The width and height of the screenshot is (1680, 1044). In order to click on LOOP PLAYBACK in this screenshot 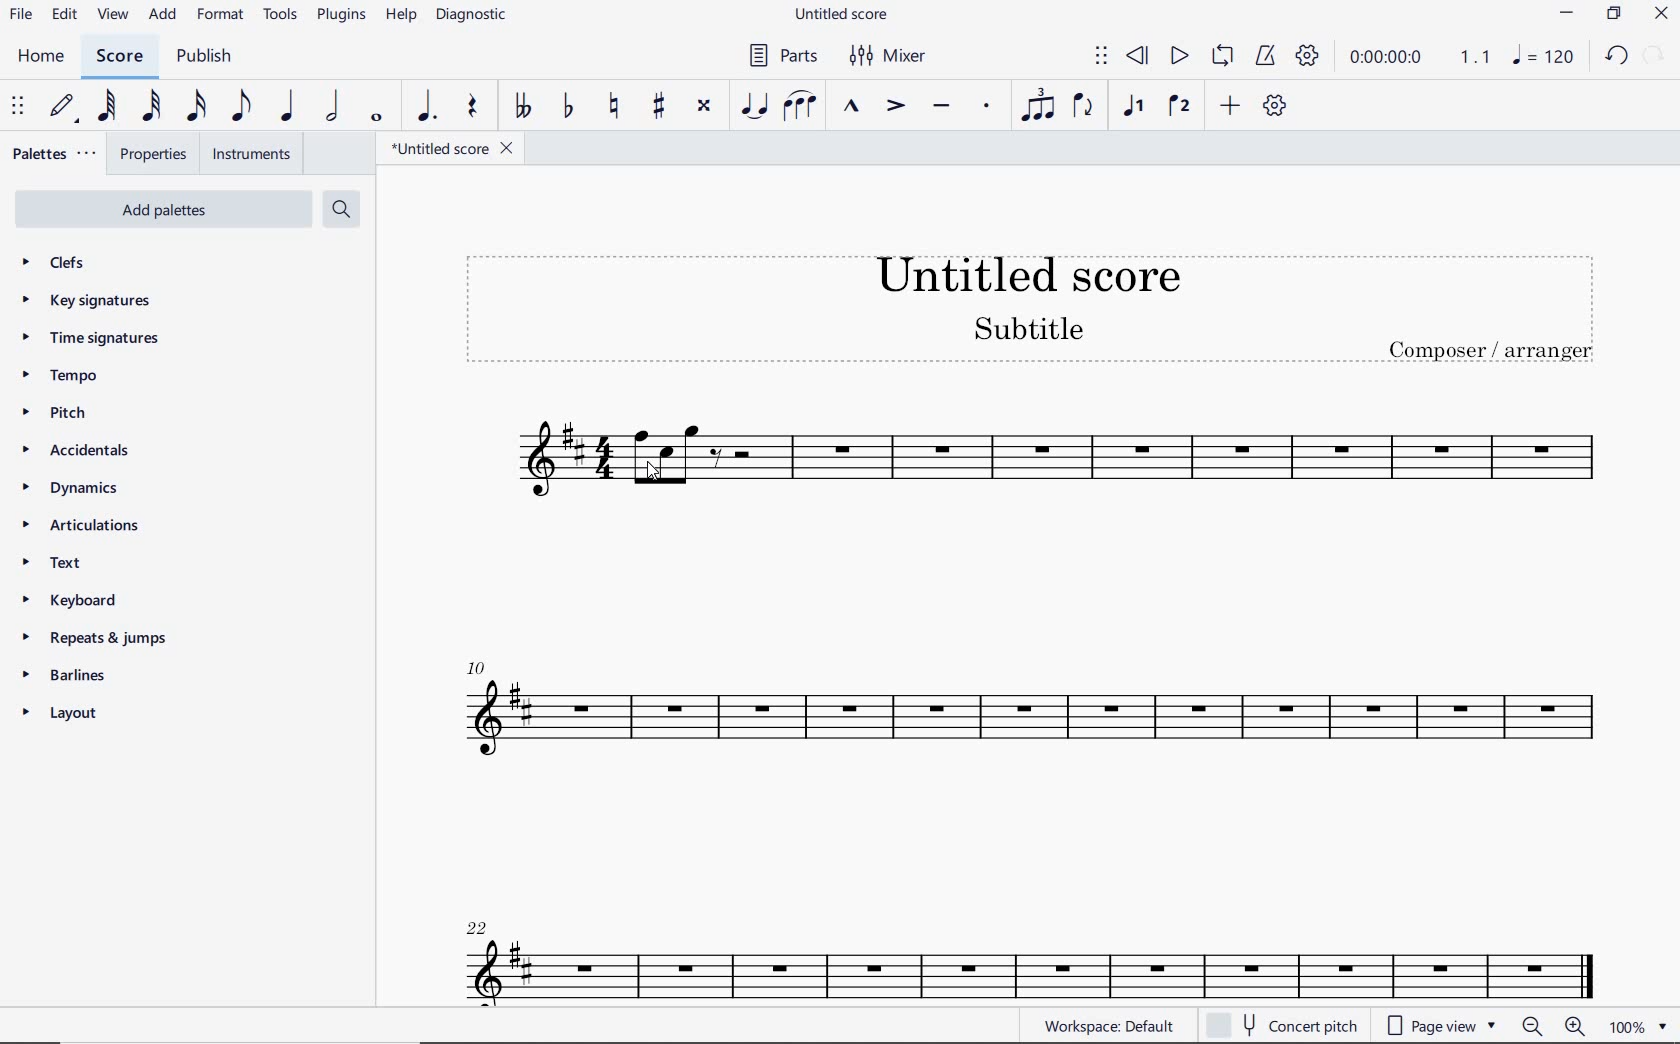, I will do `click(1226, 57)`.